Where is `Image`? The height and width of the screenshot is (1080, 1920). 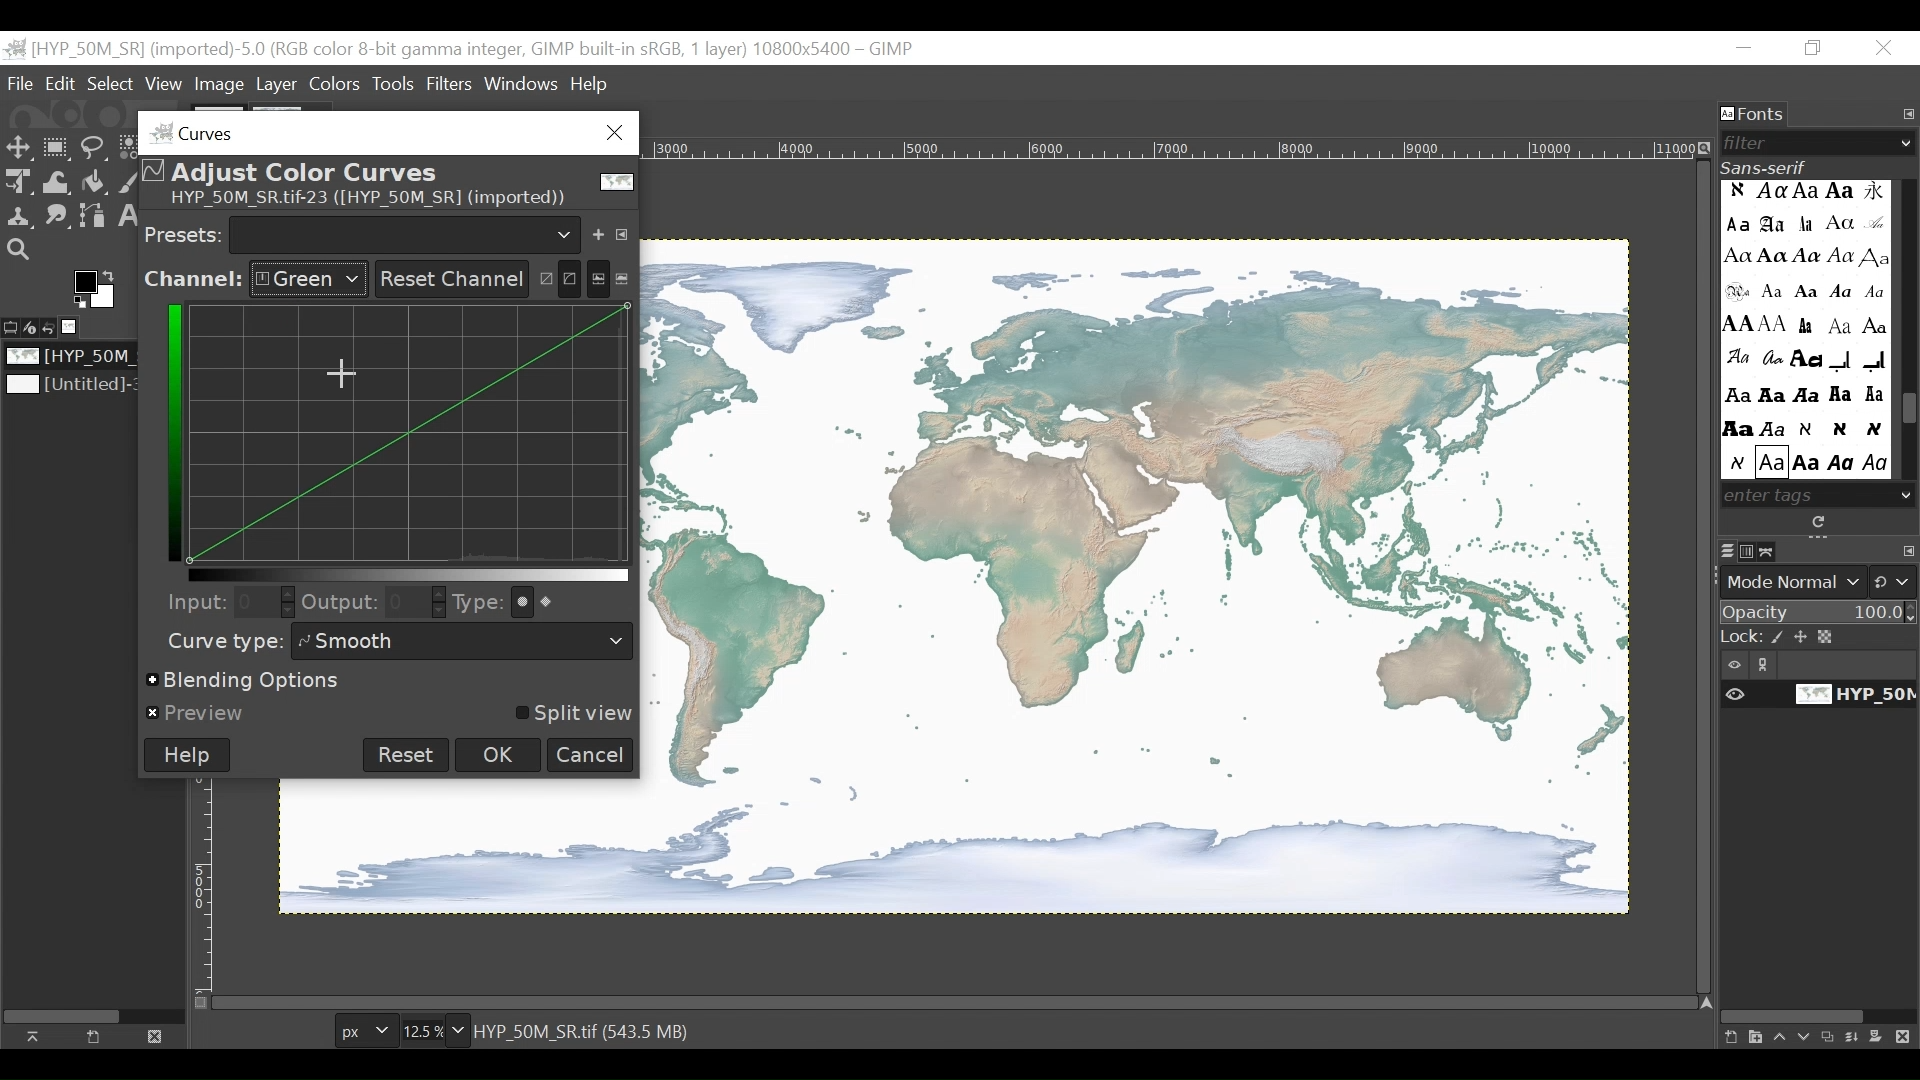
Image is located at coordinates (76, 327).